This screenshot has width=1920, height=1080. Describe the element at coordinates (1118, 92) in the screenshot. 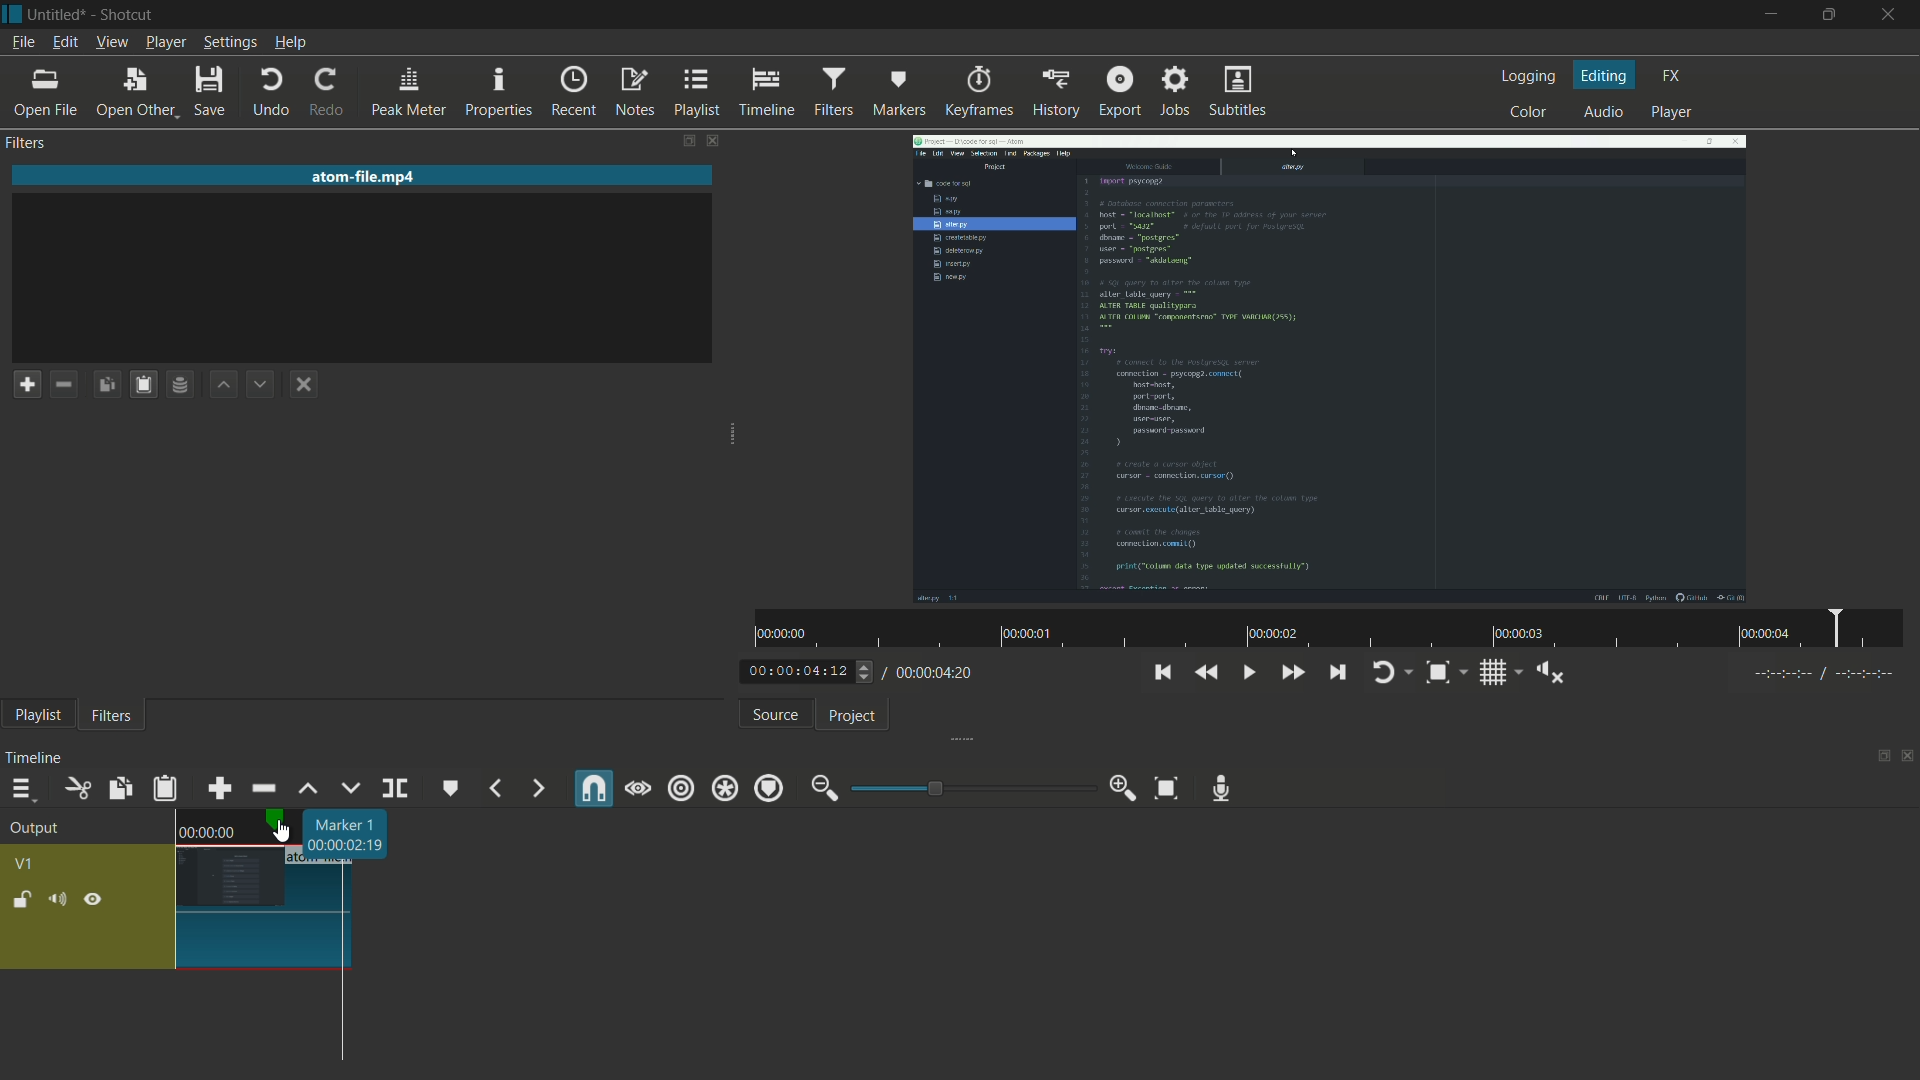

I see `export` at that location.